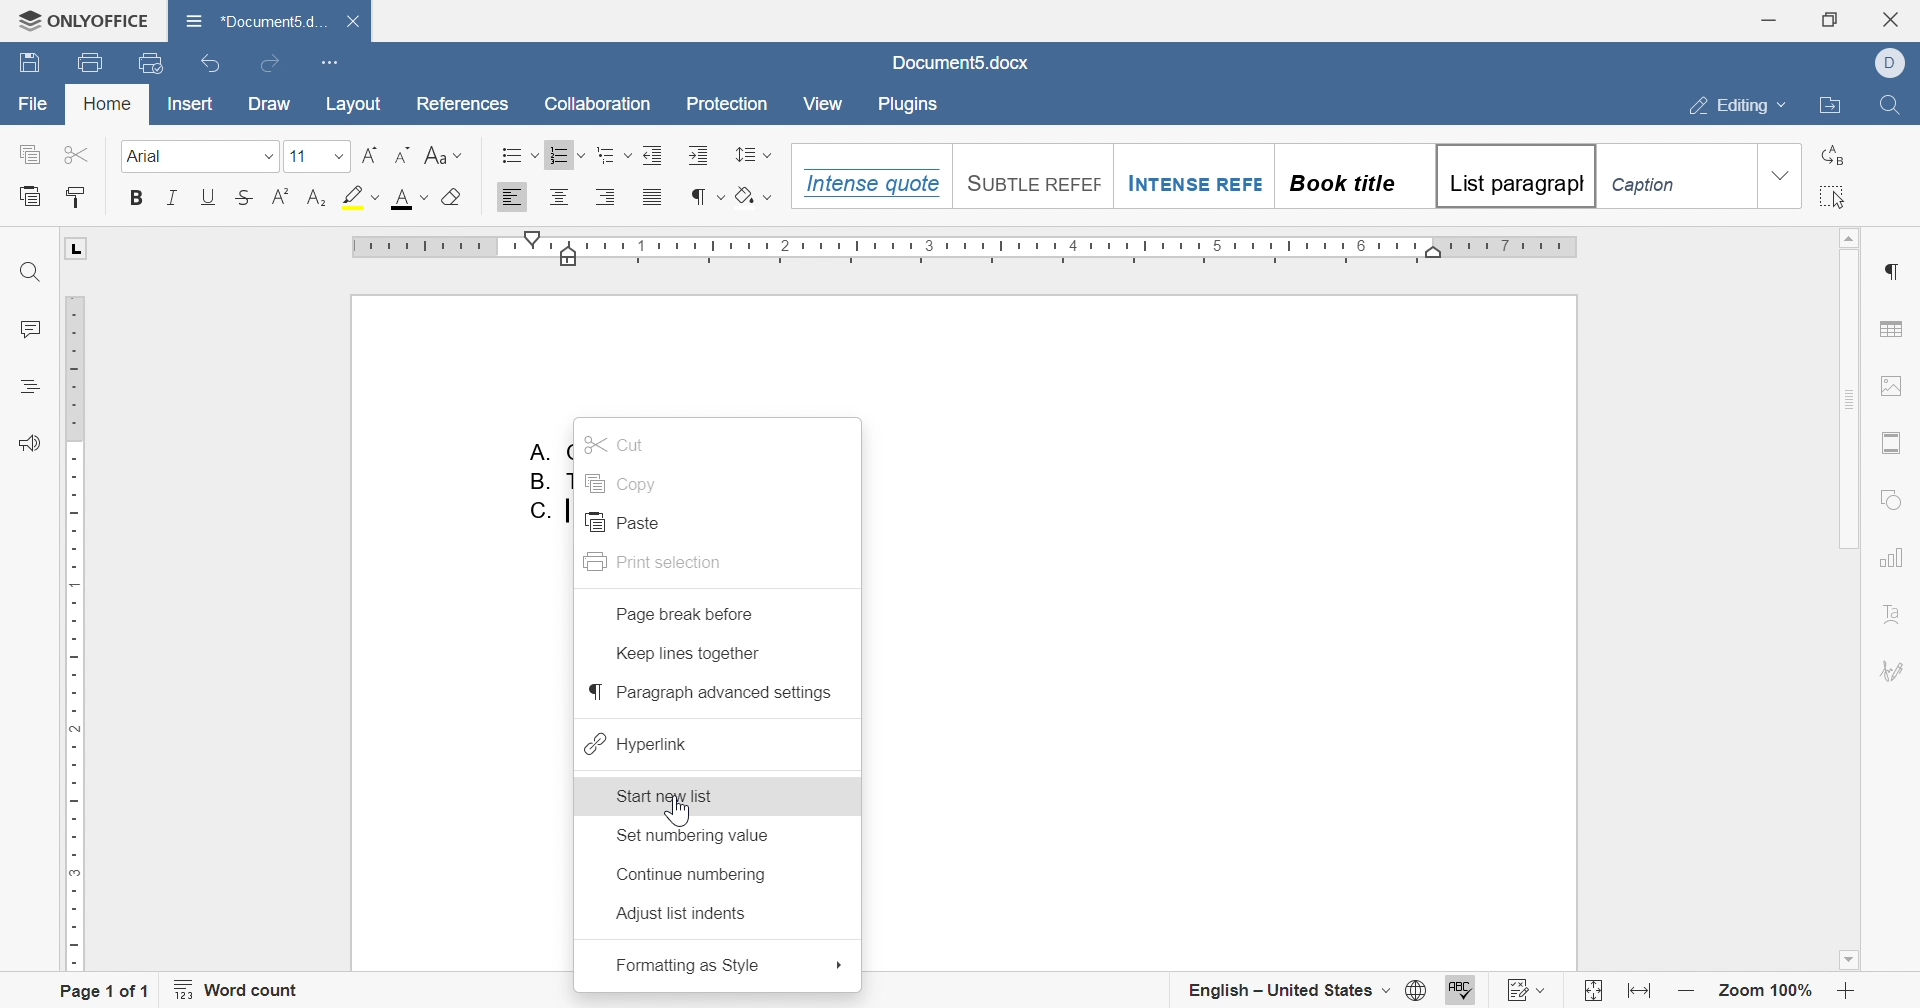  I want to click on Numbering, so click(568, 153).